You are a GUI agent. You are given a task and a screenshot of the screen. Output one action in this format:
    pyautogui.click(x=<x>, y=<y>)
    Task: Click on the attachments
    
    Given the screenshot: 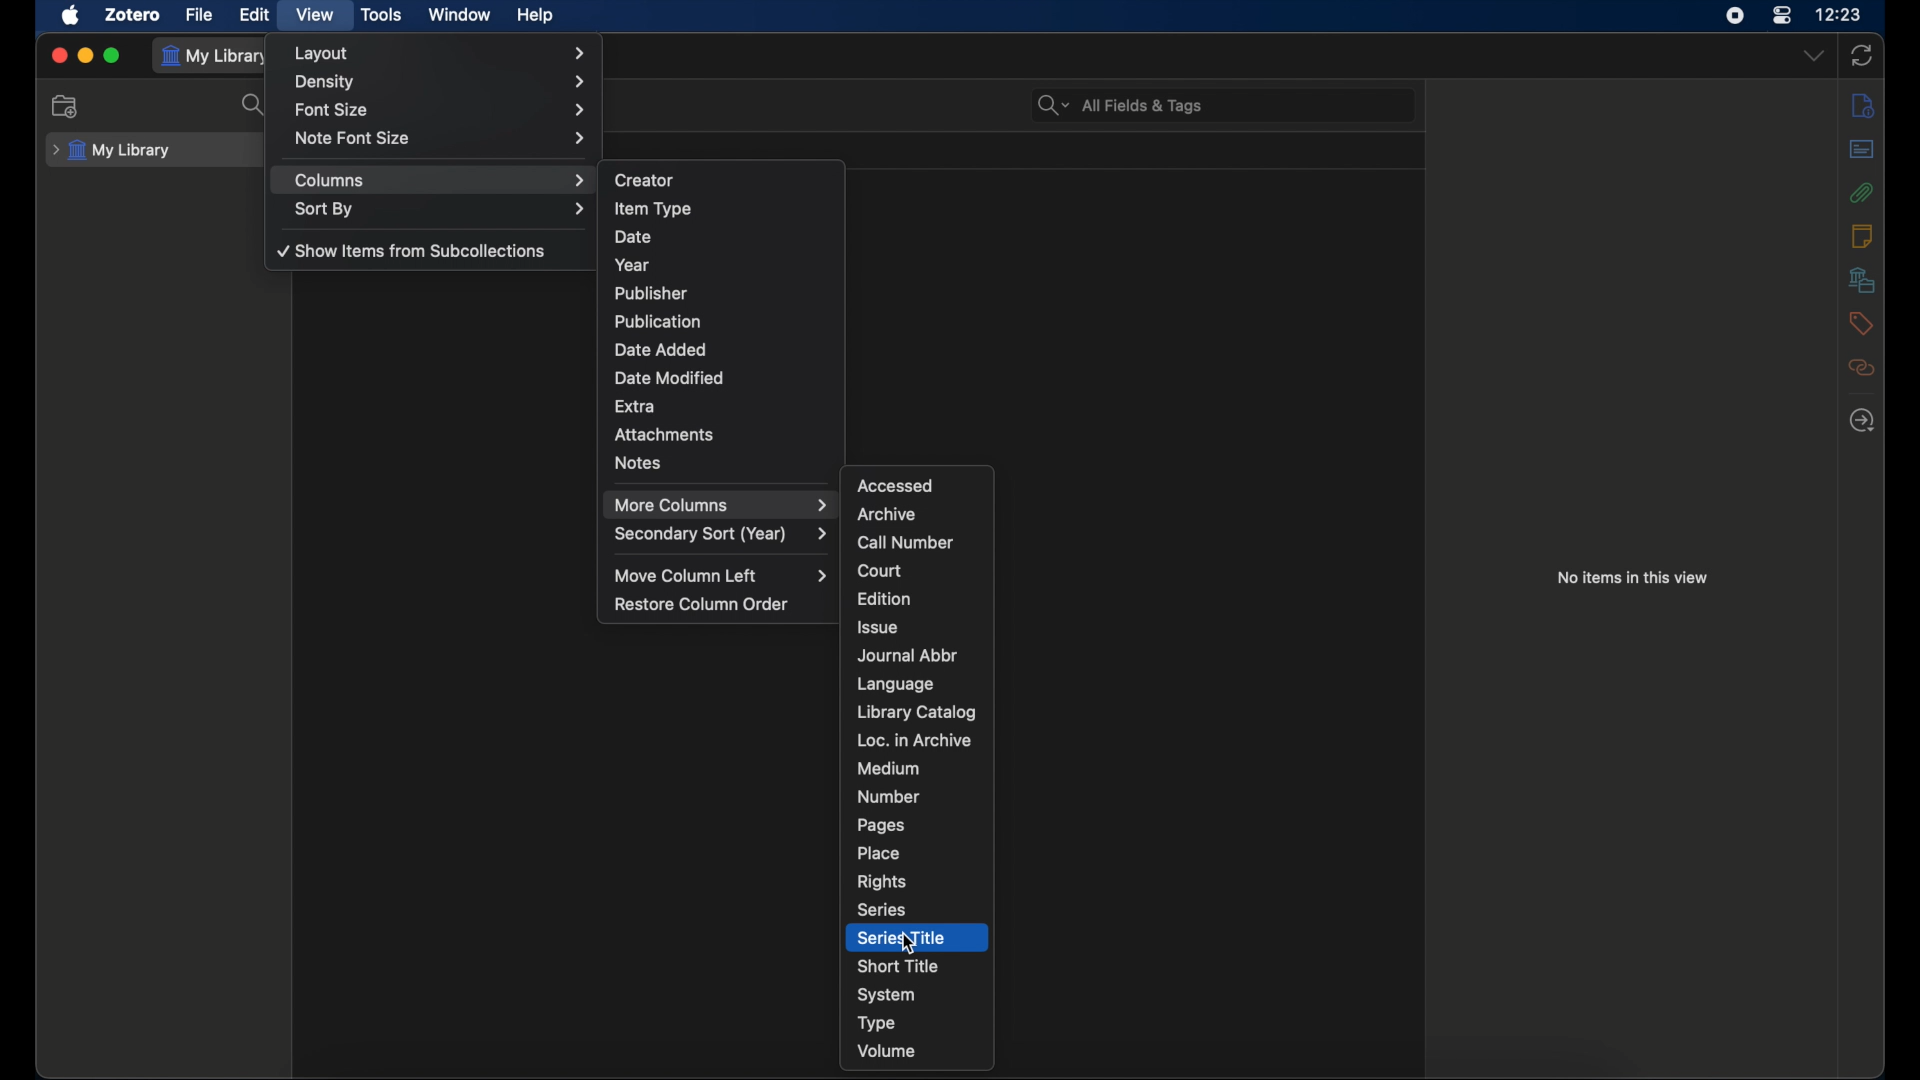 What is the action you would take?
    pyautogui.click(x=666, y=434)
    